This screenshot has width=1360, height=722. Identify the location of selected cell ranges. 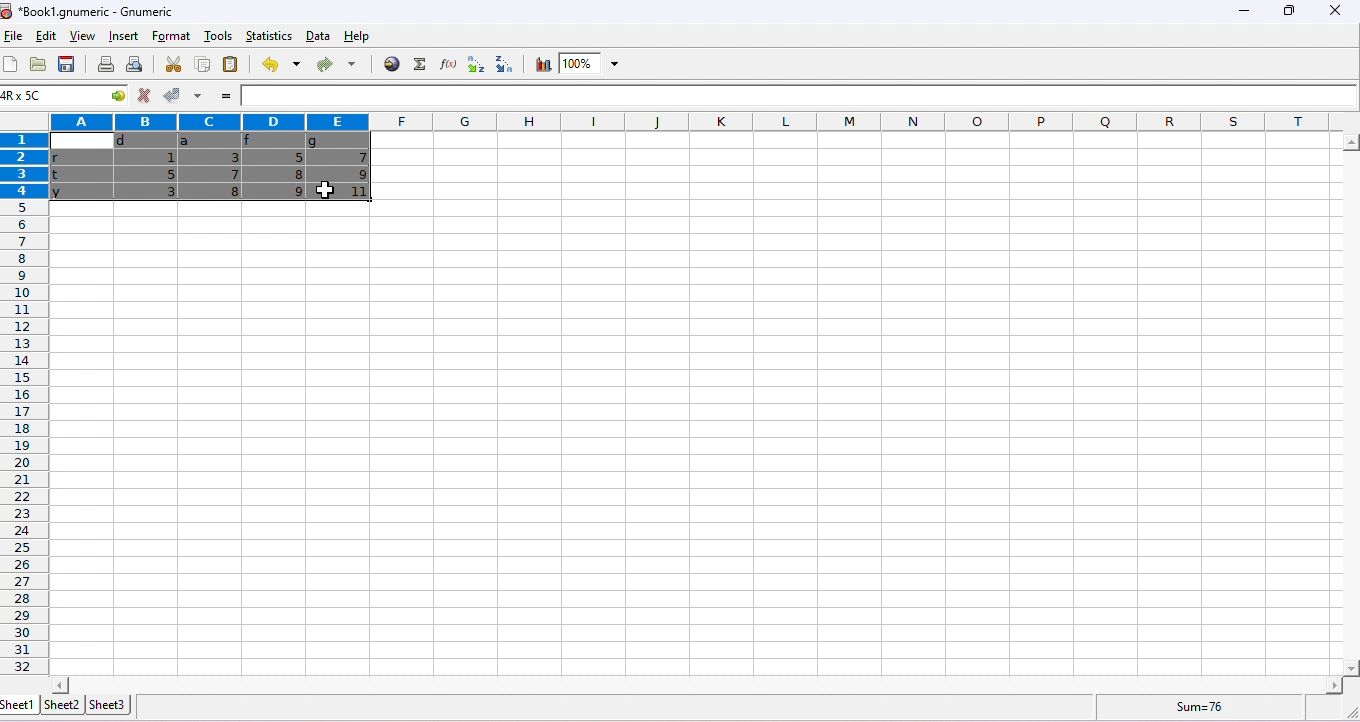
(28, 97).